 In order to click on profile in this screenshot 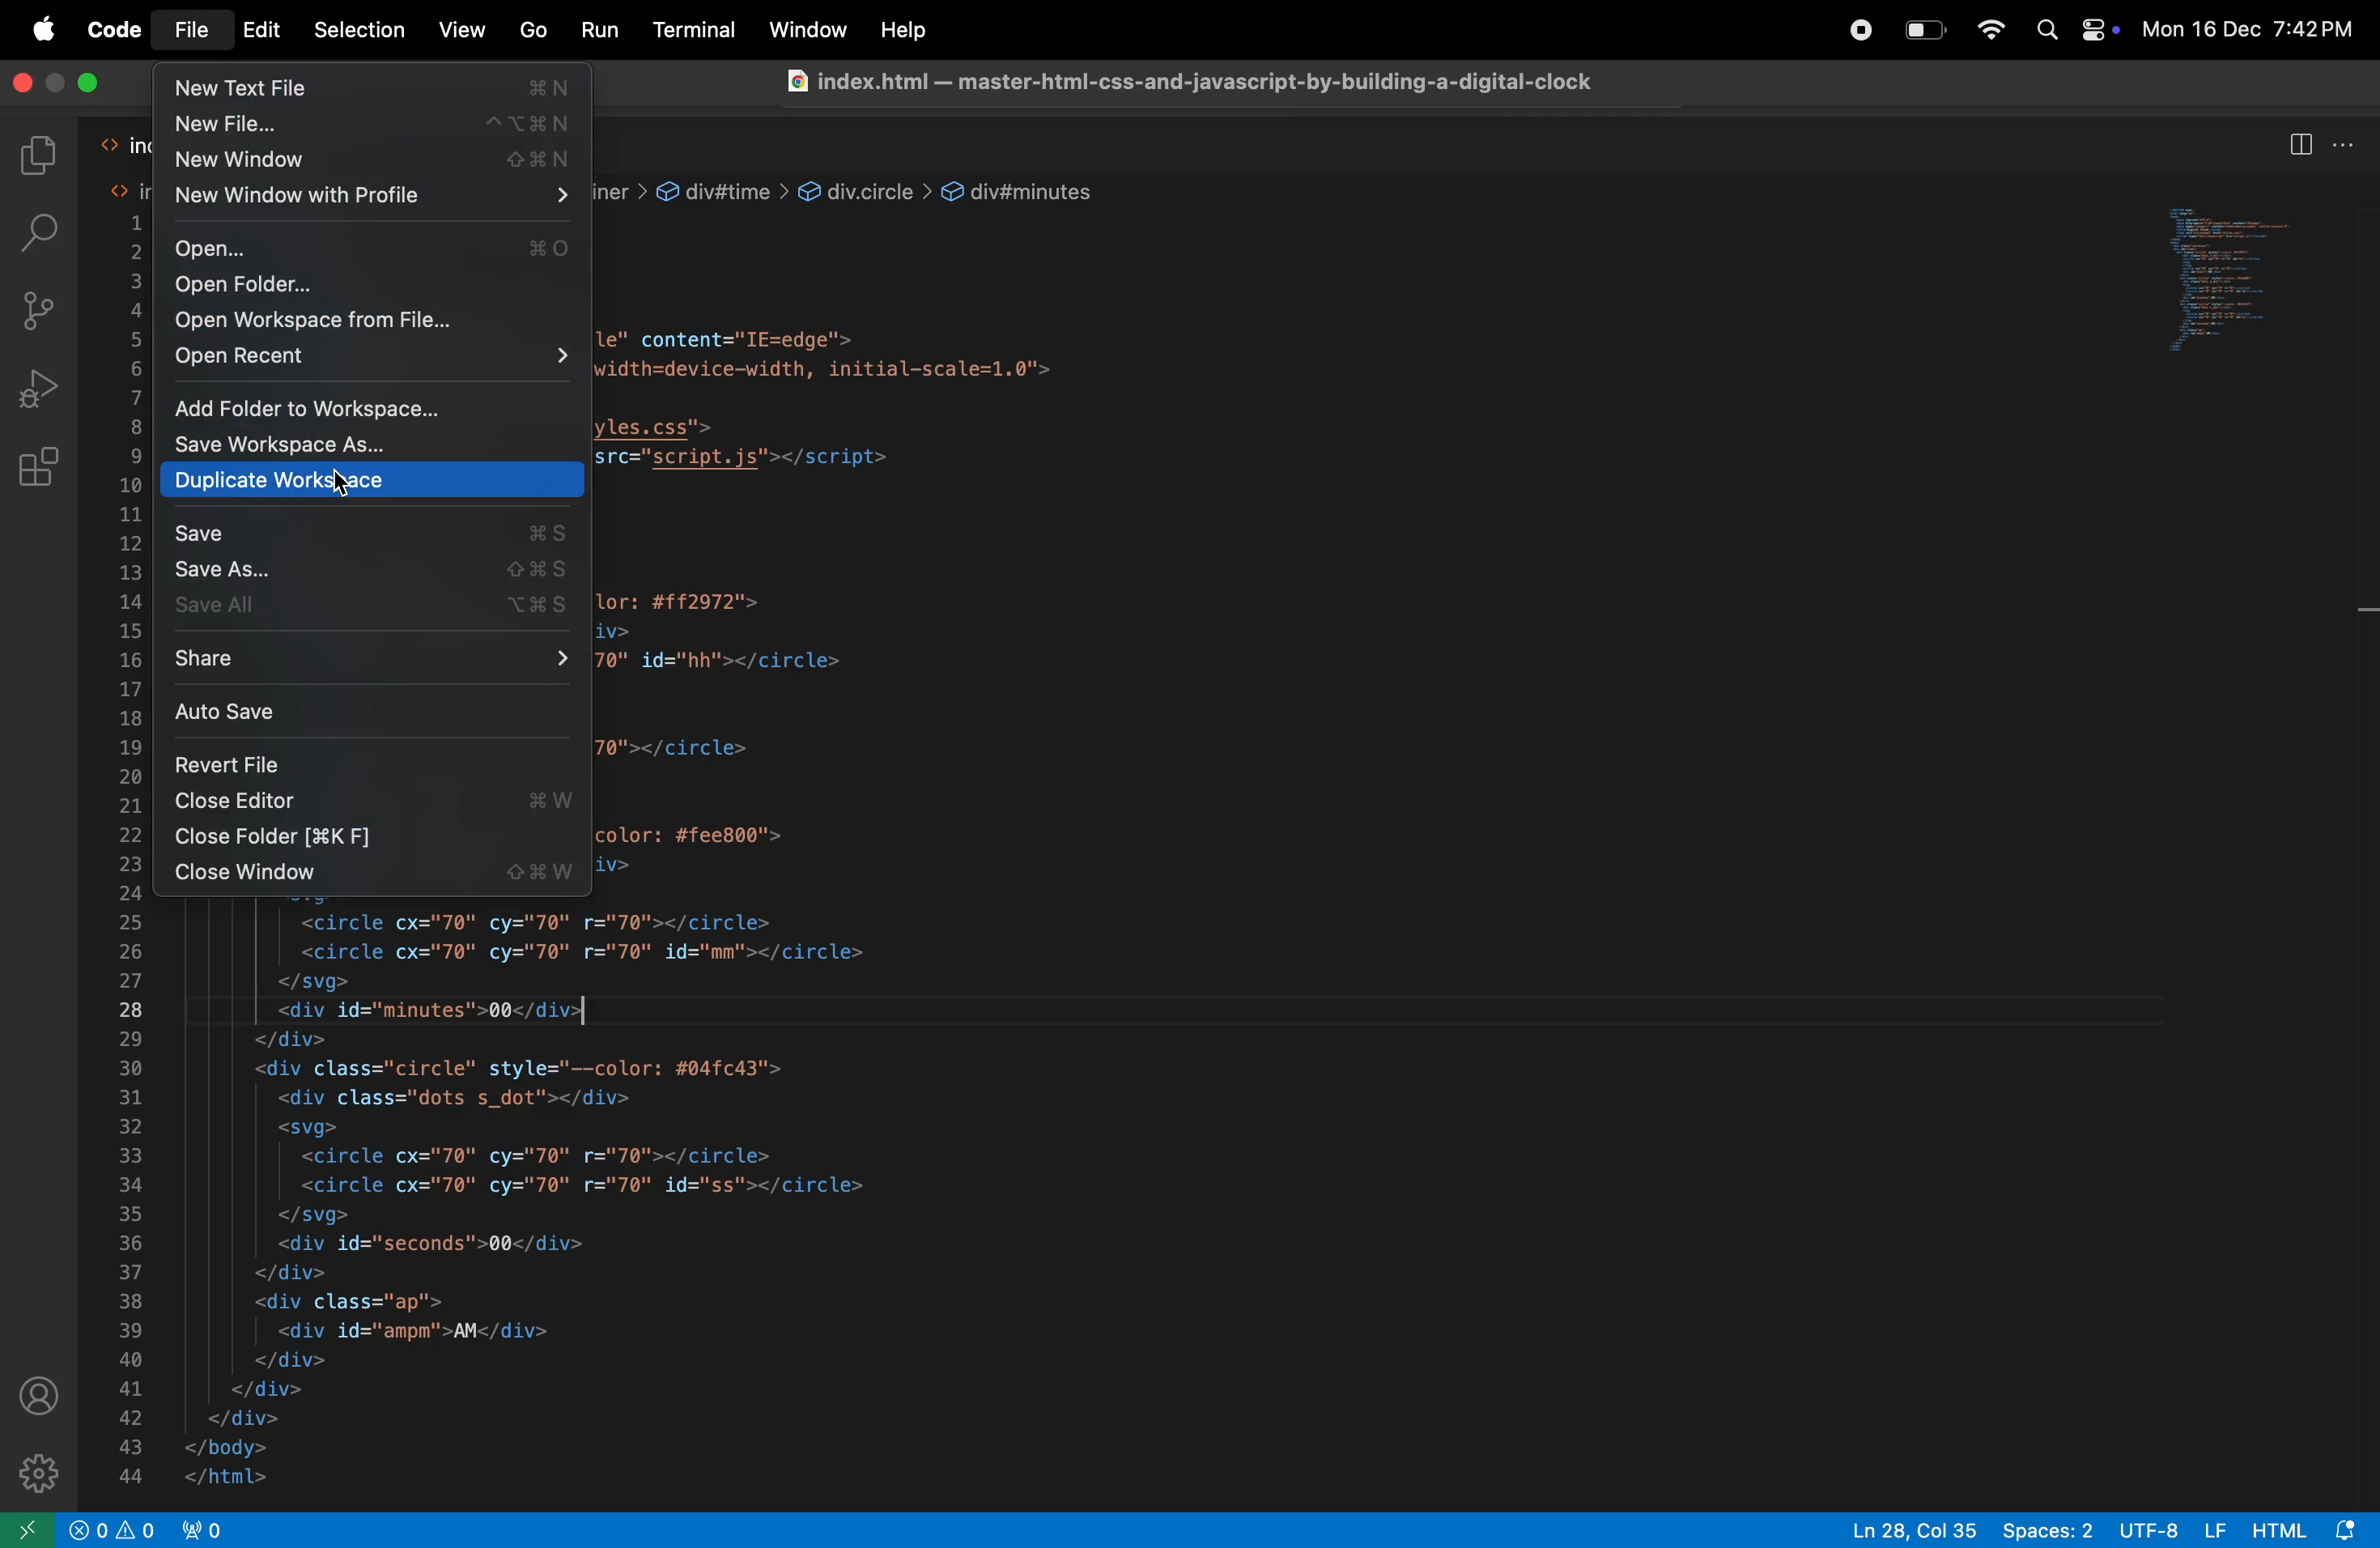, I will do `click(39, 1399)`.